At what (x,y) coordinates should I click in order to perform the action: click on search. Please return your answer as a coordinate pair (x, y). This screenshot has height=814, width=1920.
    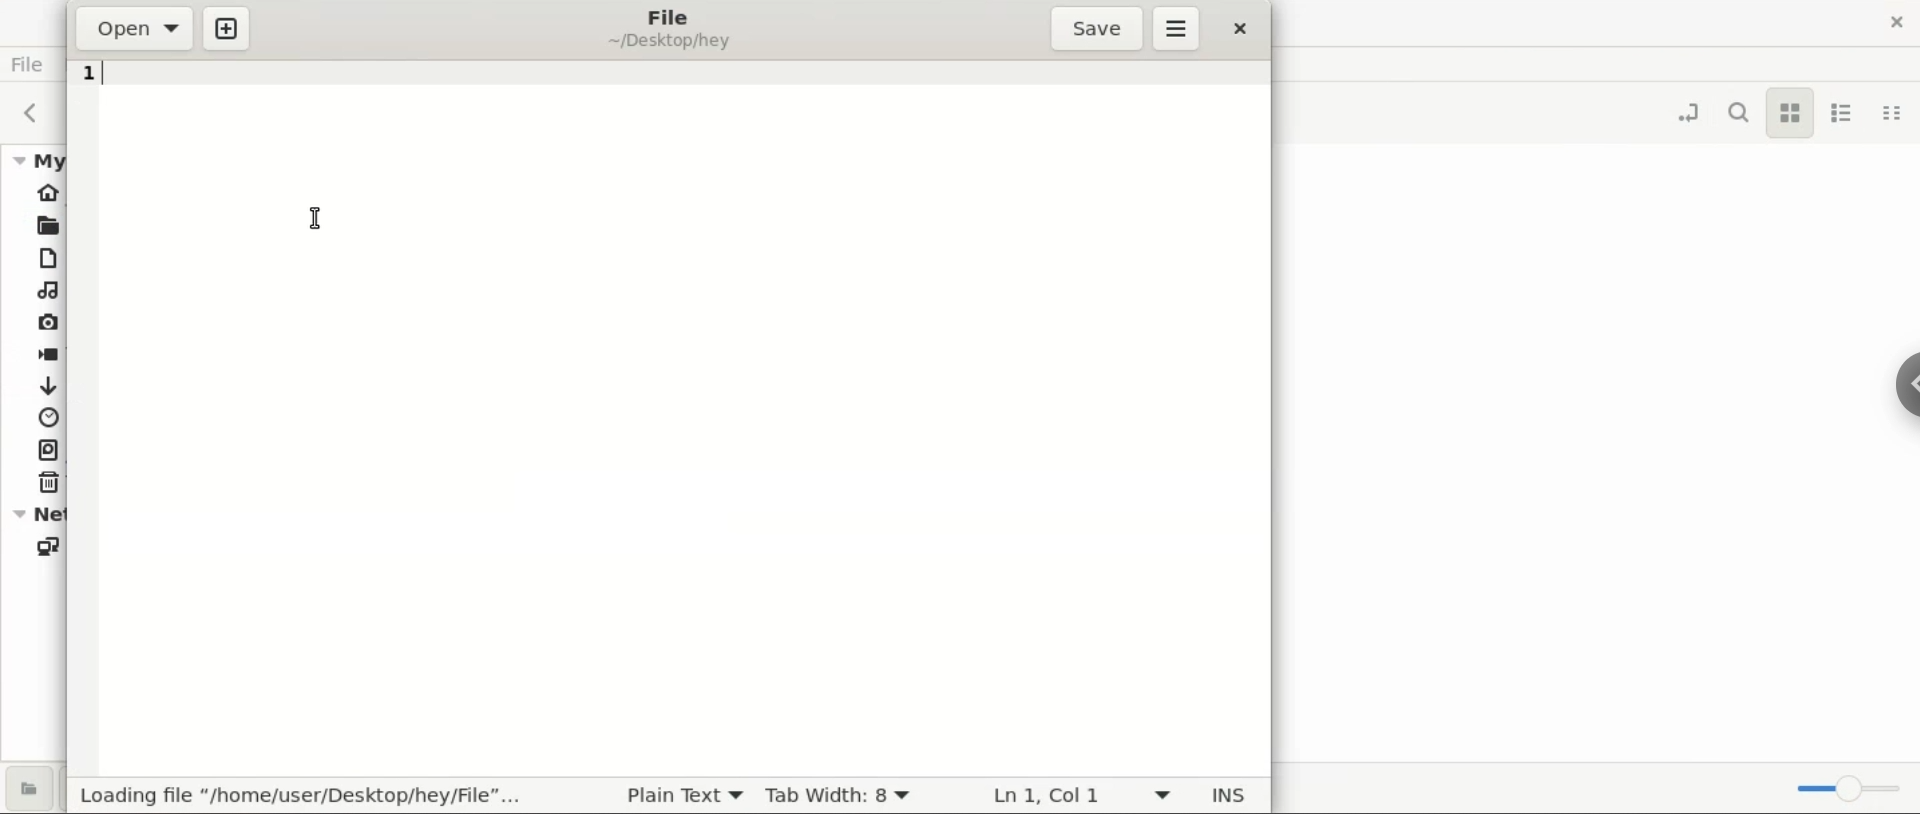
    Looking at the image, I should click on (1742, 112).